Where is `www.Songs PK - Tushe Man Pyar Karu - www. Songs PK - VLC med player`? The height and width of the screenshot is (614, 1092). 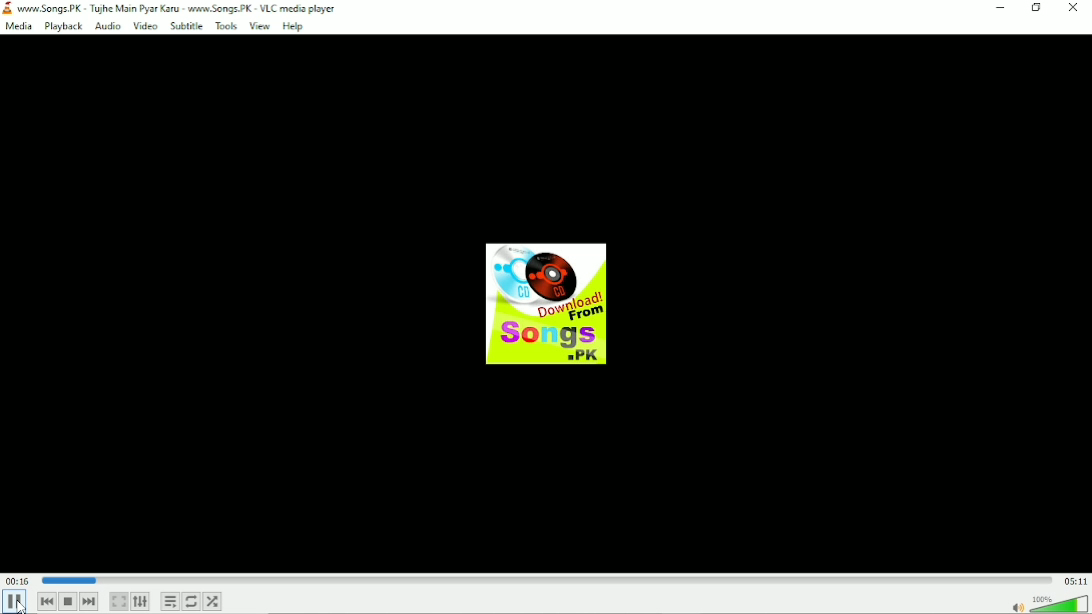 www.Songs PK - Tushe Man Pyar Karu - www. Songs PK - VLC med player is located at coordinates (179, 7).